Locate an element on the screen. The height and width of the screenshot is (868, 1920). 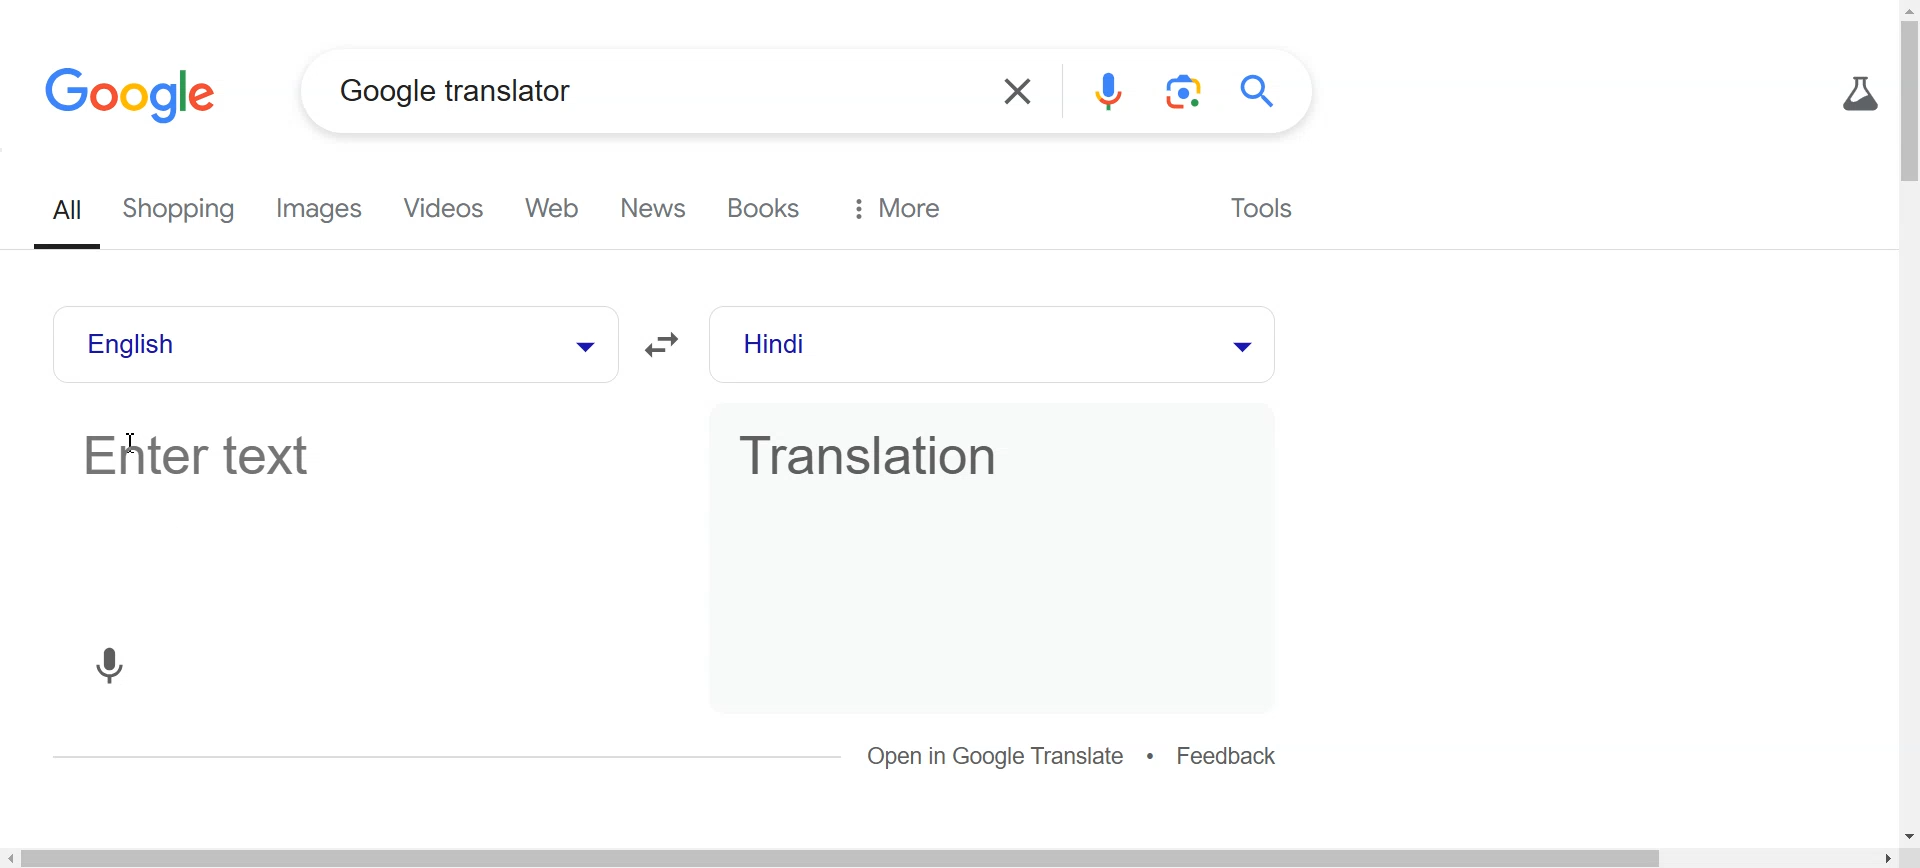
Vertical scroll bar is located at coordinates (1908, 421).